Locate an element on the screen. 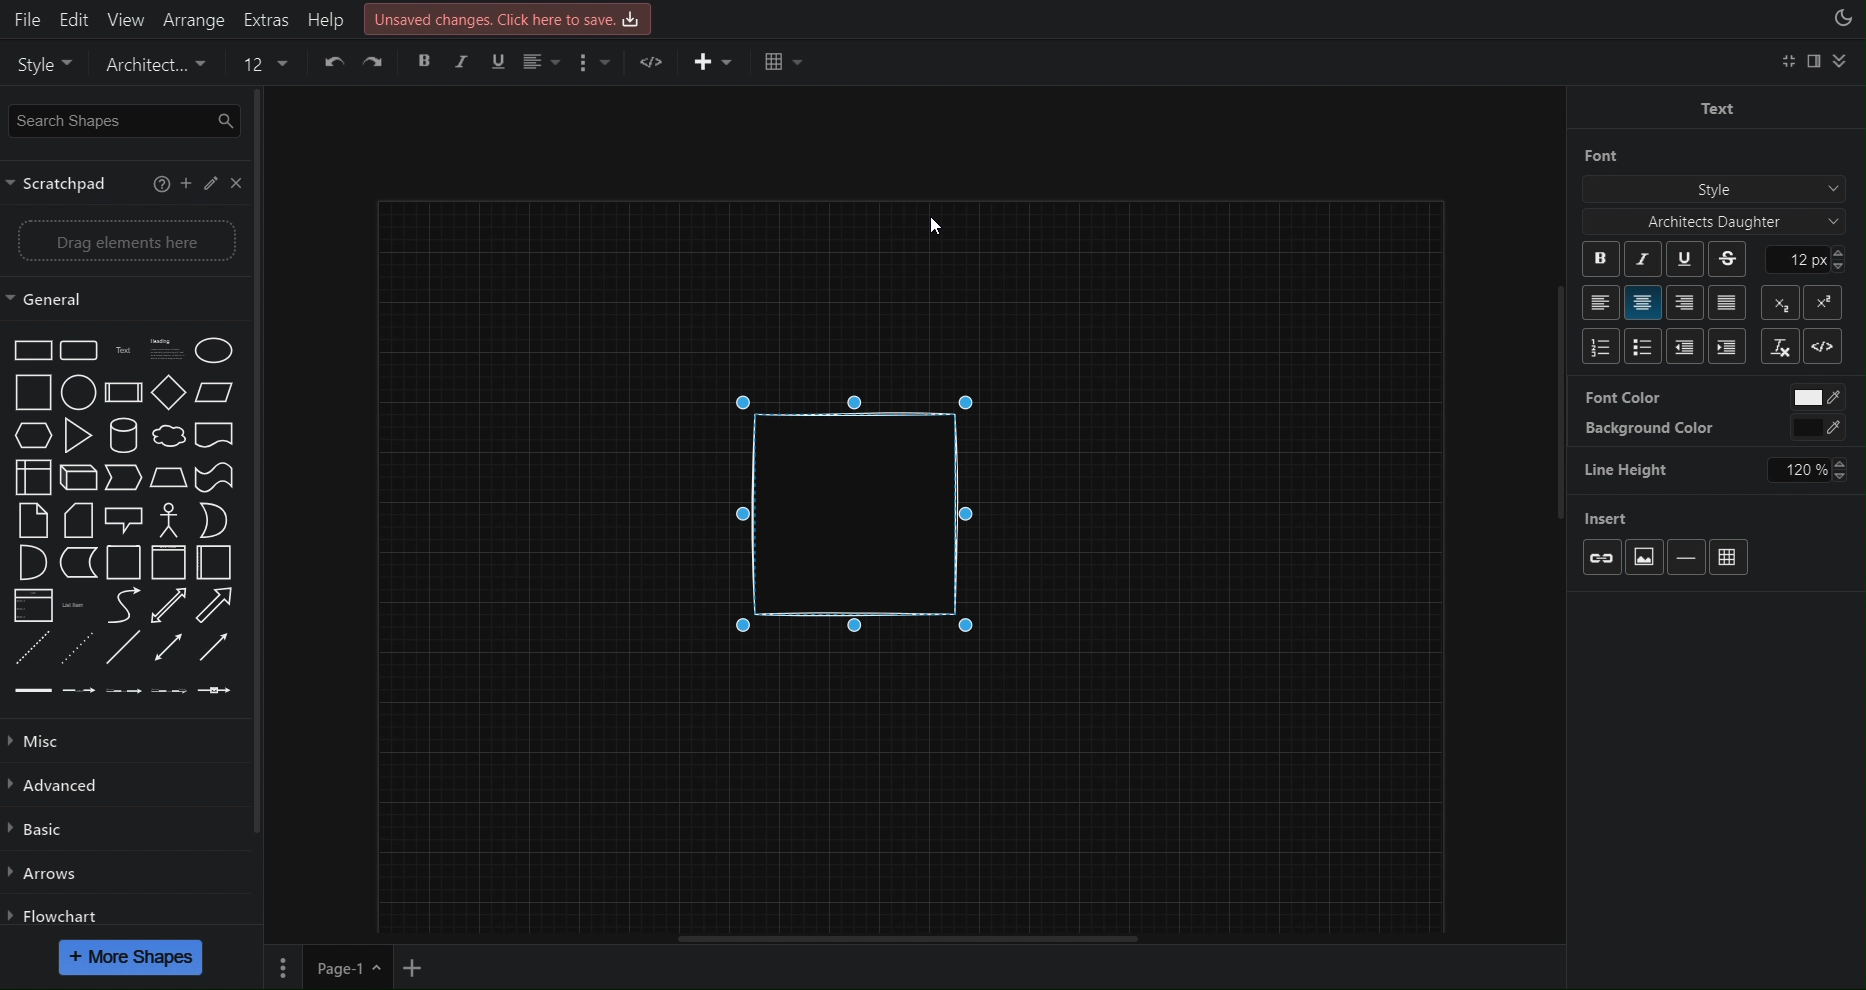 Image resolution: width=1866 pixels, height=990 pixels. Arrows is located at coordinates (43, 874).